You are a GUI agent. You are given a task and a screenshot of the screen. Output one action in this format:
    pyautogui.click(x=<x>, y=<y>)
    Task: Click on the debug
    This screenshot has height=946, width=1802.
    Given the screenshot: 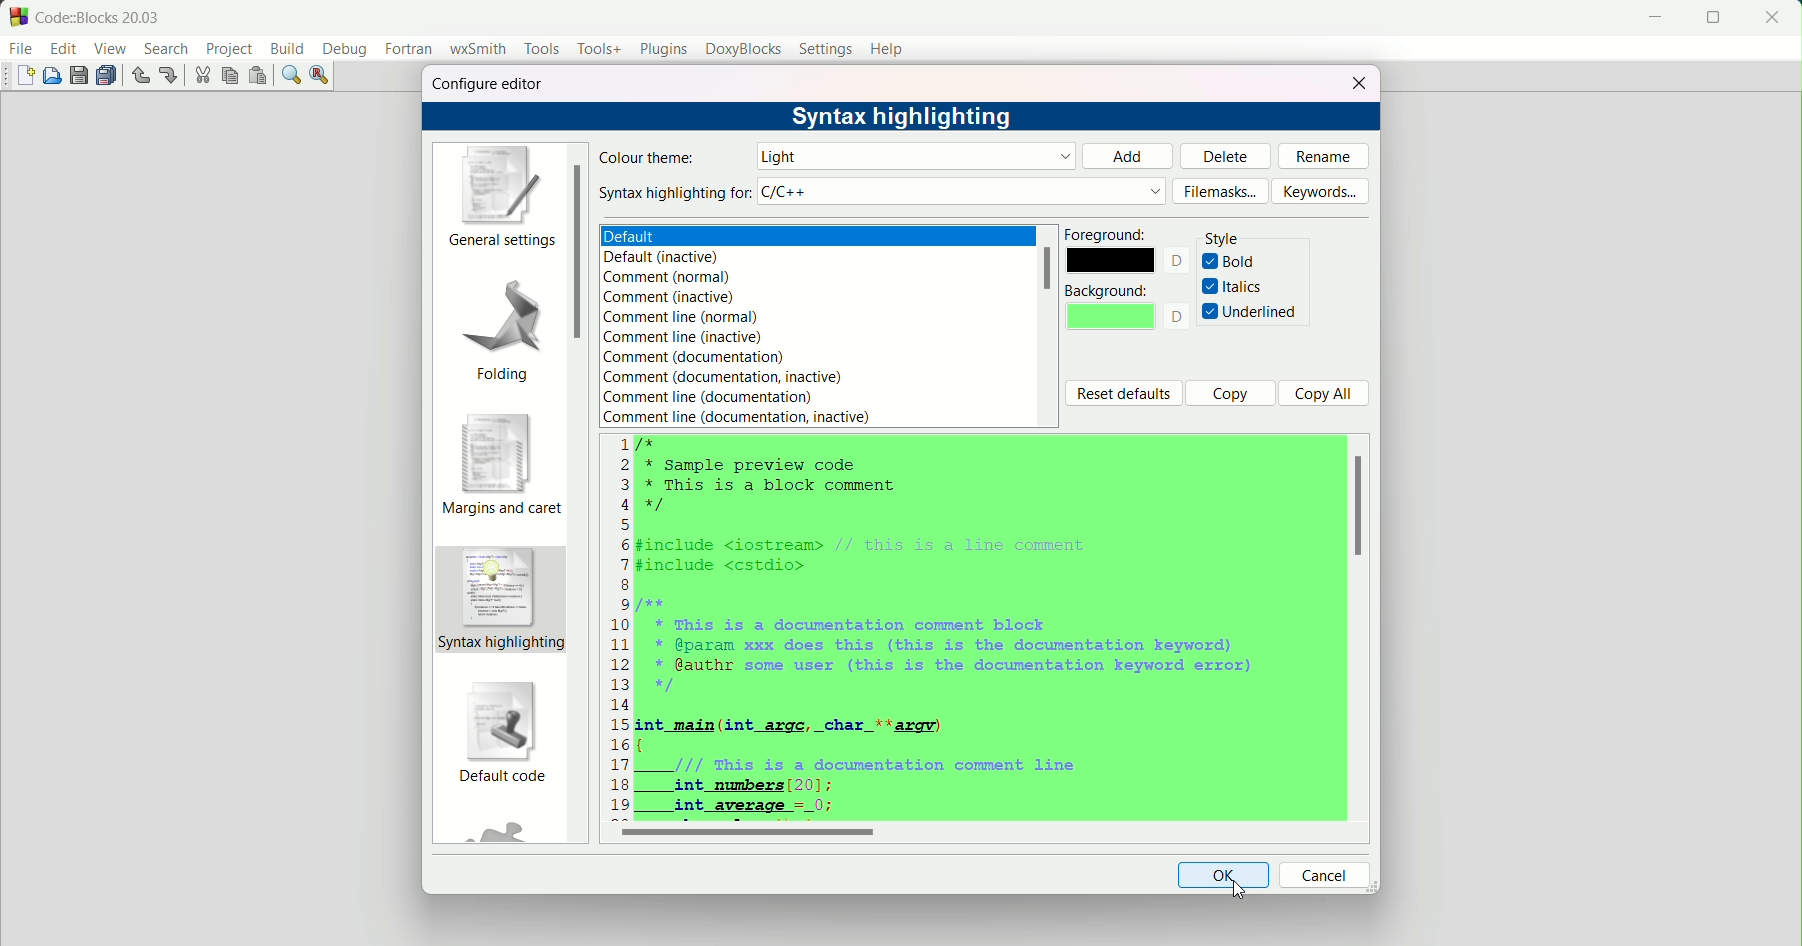 What is the action you would take?
    pyautogui.click(x=346, y=51)
    